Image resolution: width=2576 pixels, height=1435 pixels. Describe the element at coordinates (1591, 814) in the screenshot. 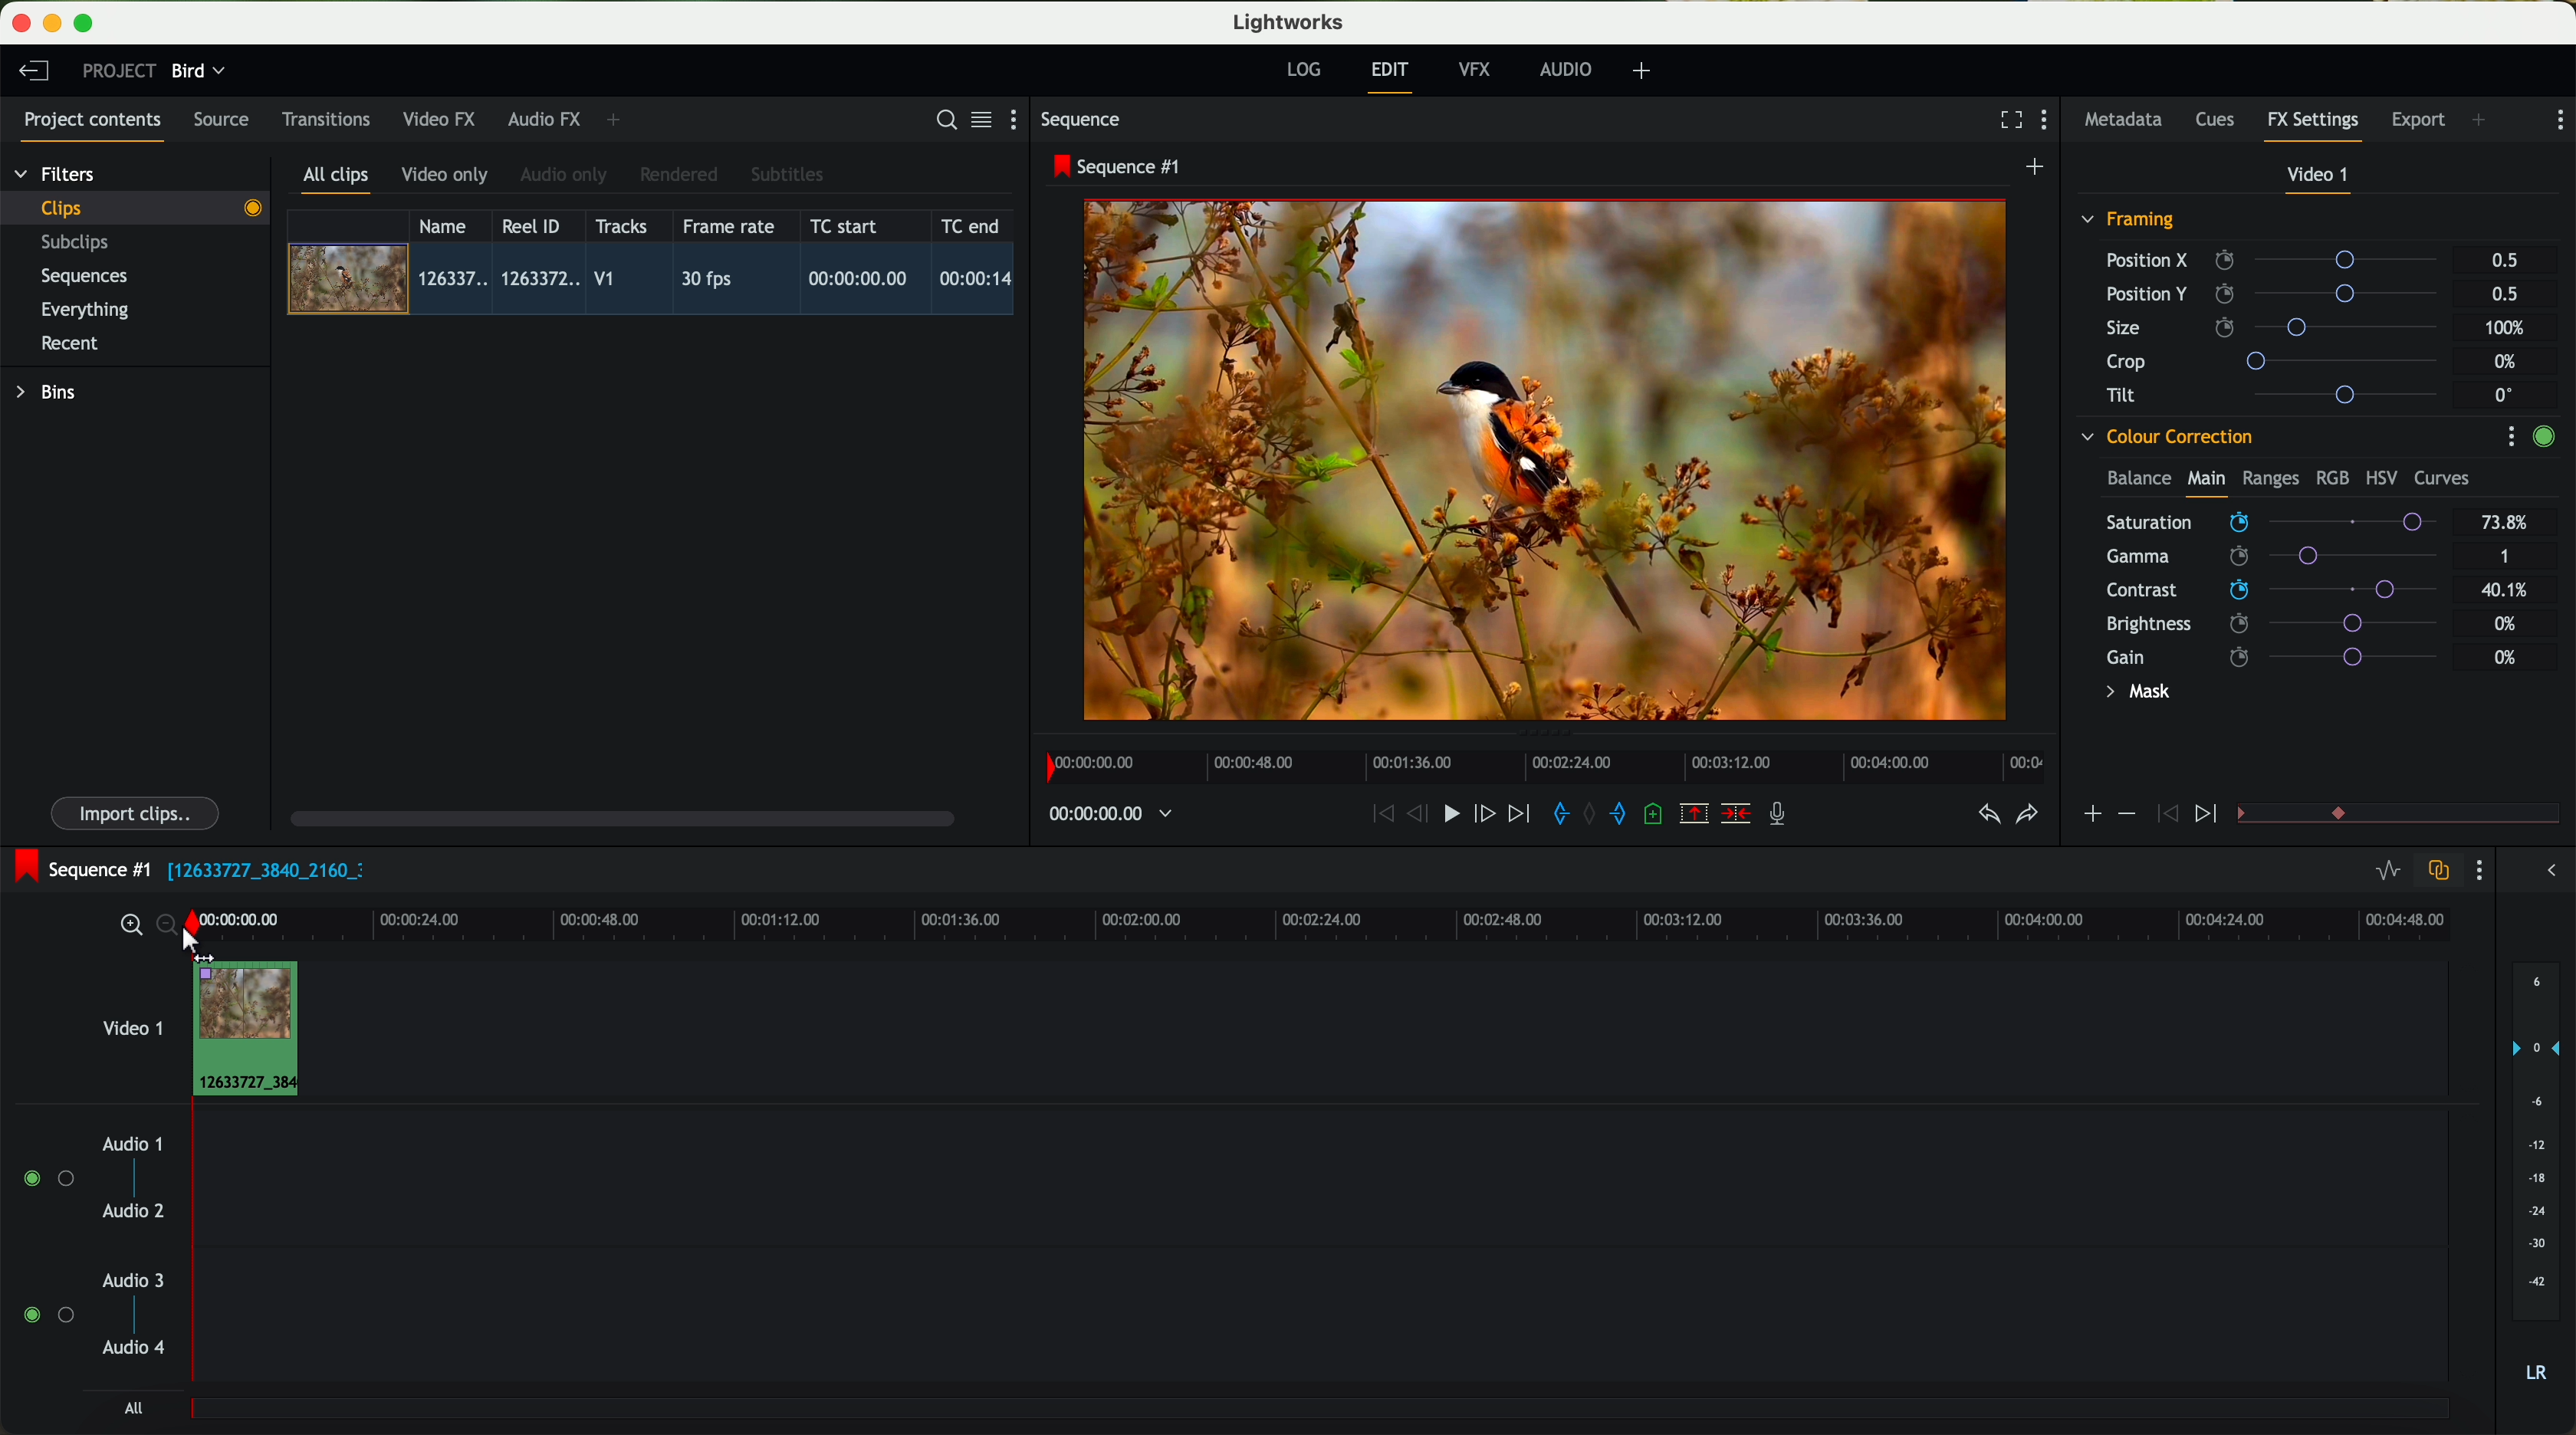

I see `clear marks` at that location.